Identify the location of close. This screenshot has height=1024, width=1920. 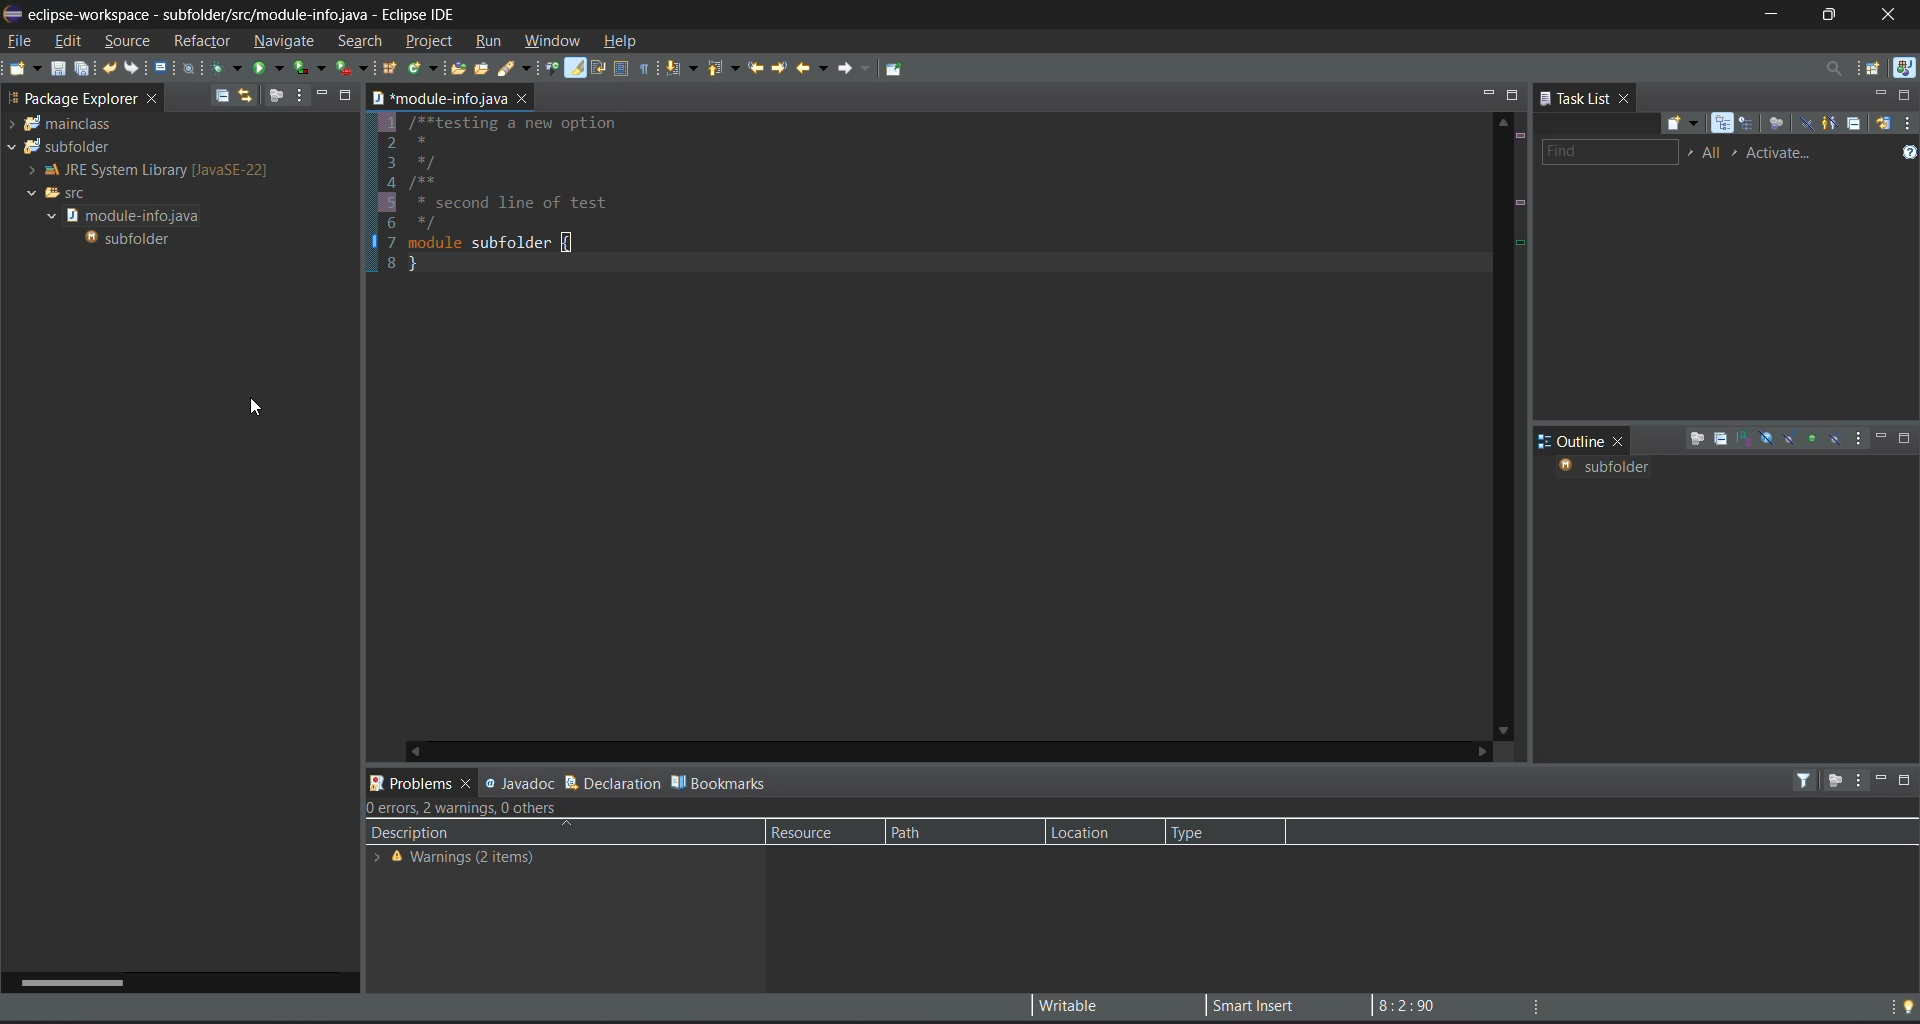
(1896, 15).